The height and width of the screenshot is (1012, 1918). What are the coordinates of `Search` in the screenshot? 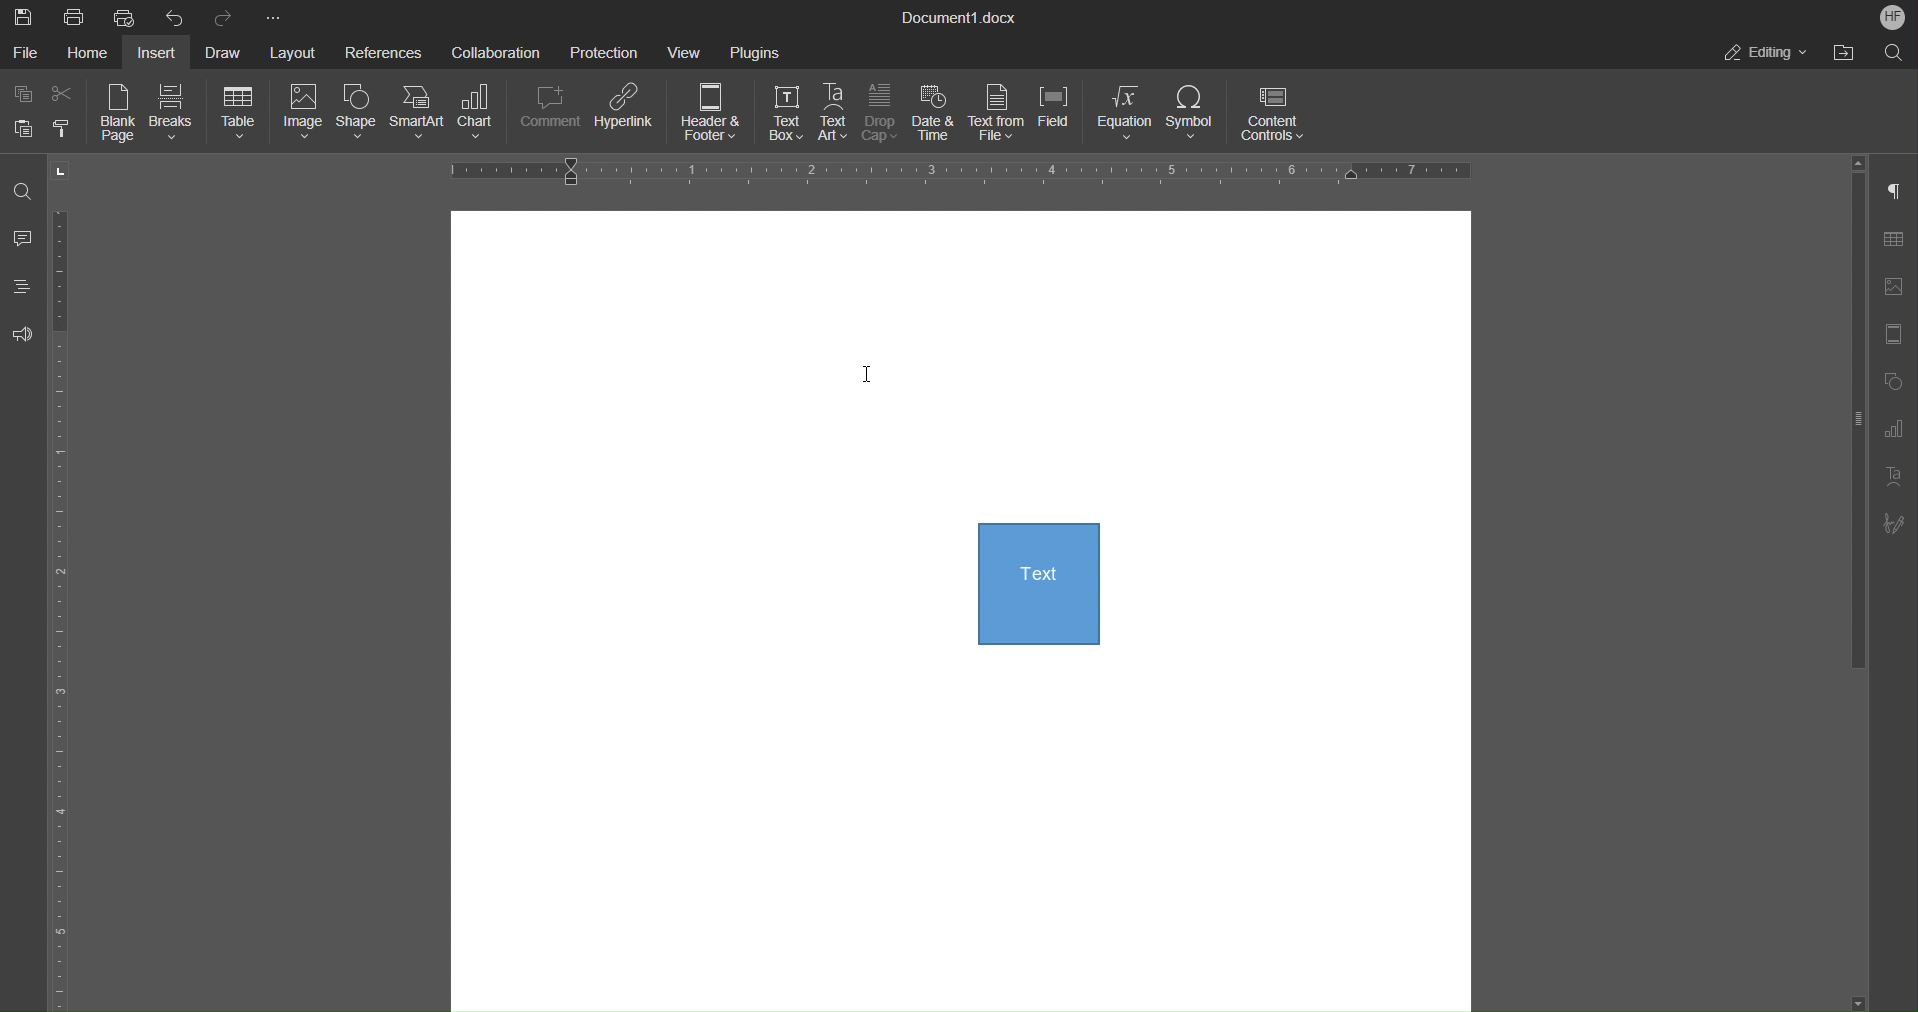 It's located at (1890, 53).